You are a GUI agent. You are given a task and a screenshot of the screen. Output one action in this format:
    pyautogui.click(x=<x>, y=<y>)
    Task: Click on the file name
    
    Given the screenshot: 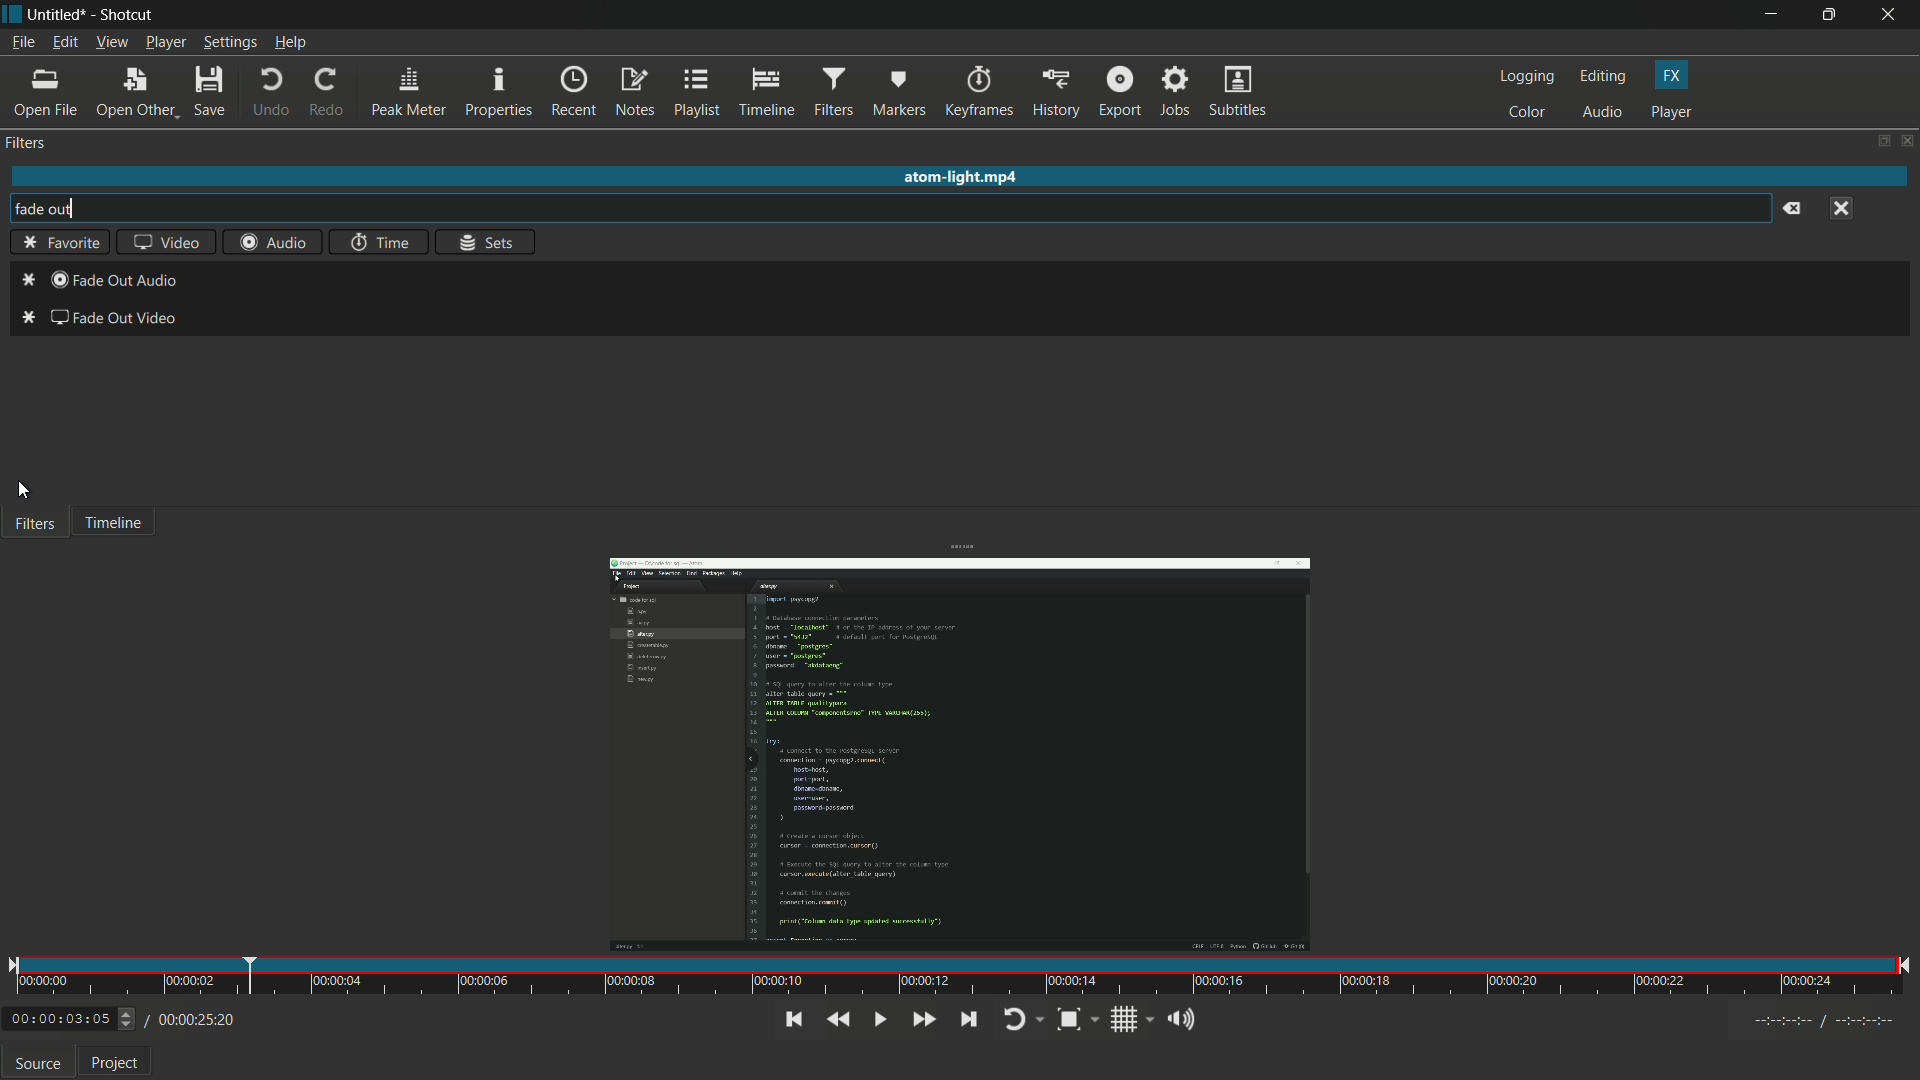 What is the action you would take?
    pyautogui.click(x=56, y=14)
    